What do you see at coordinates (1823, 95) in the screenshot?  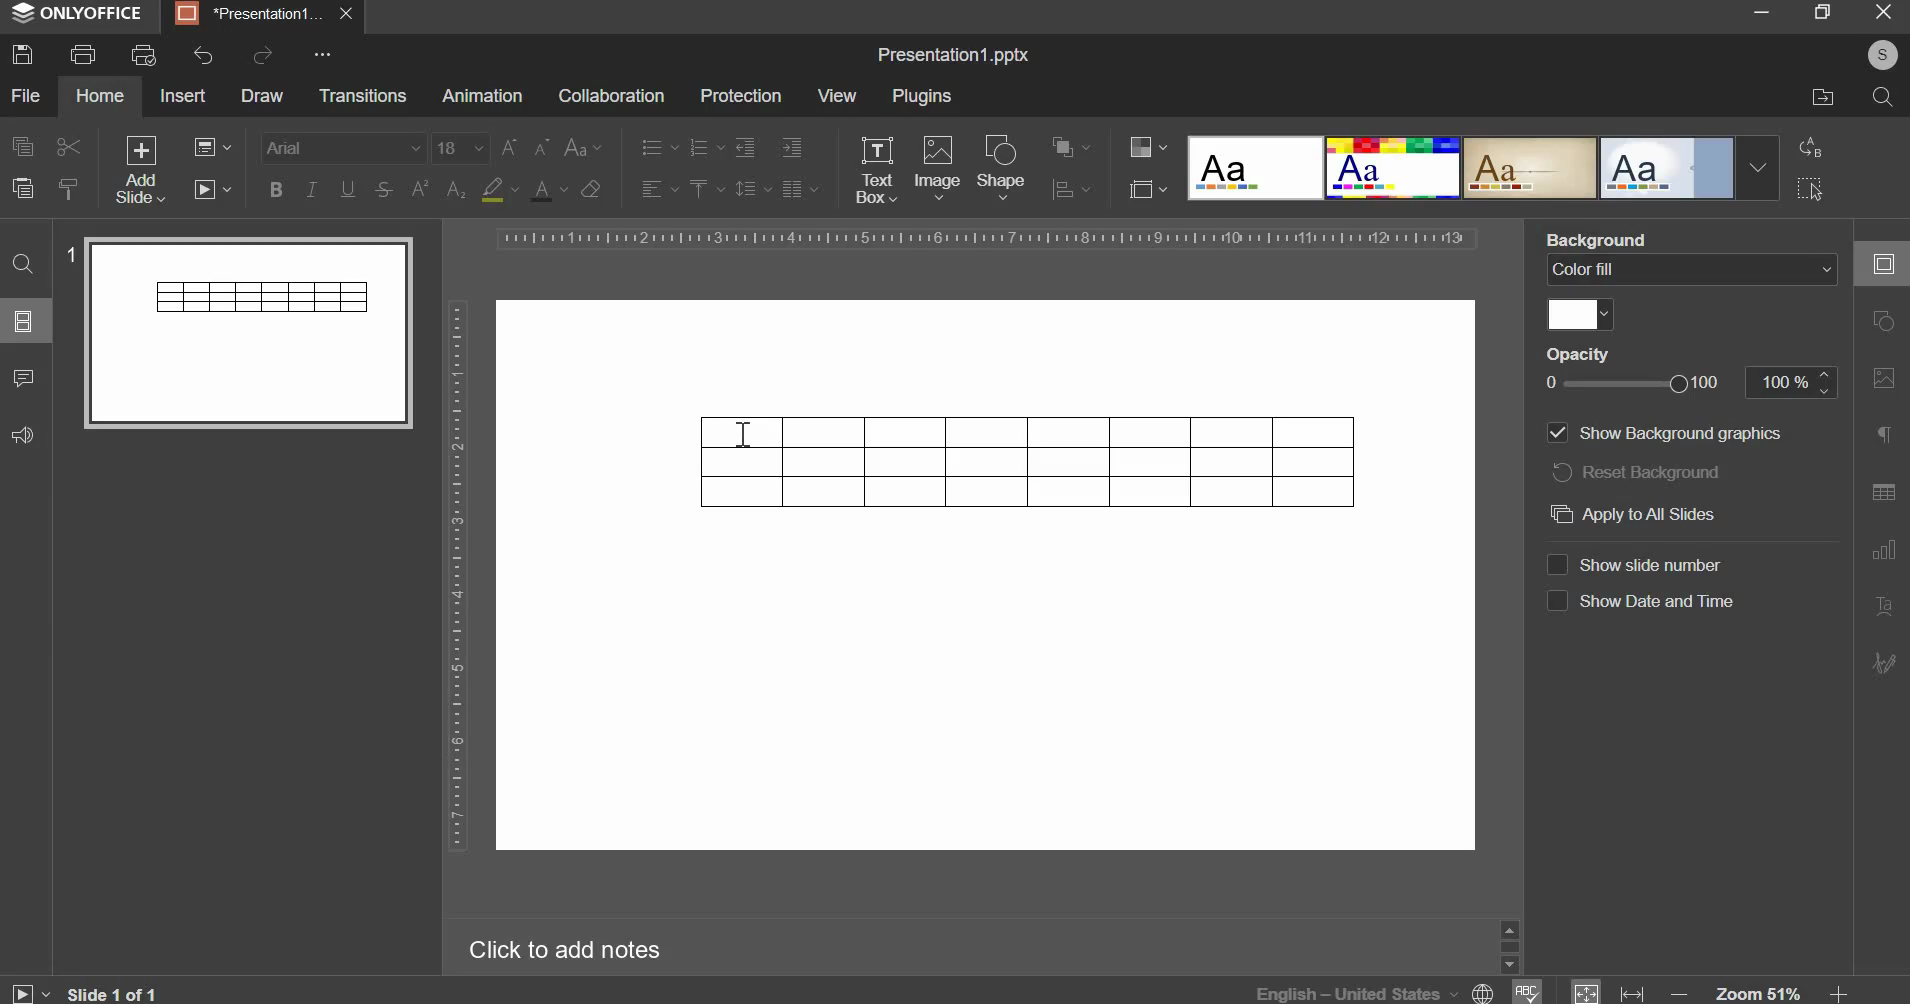 I see `file location` at bounding box center [1823, 95].